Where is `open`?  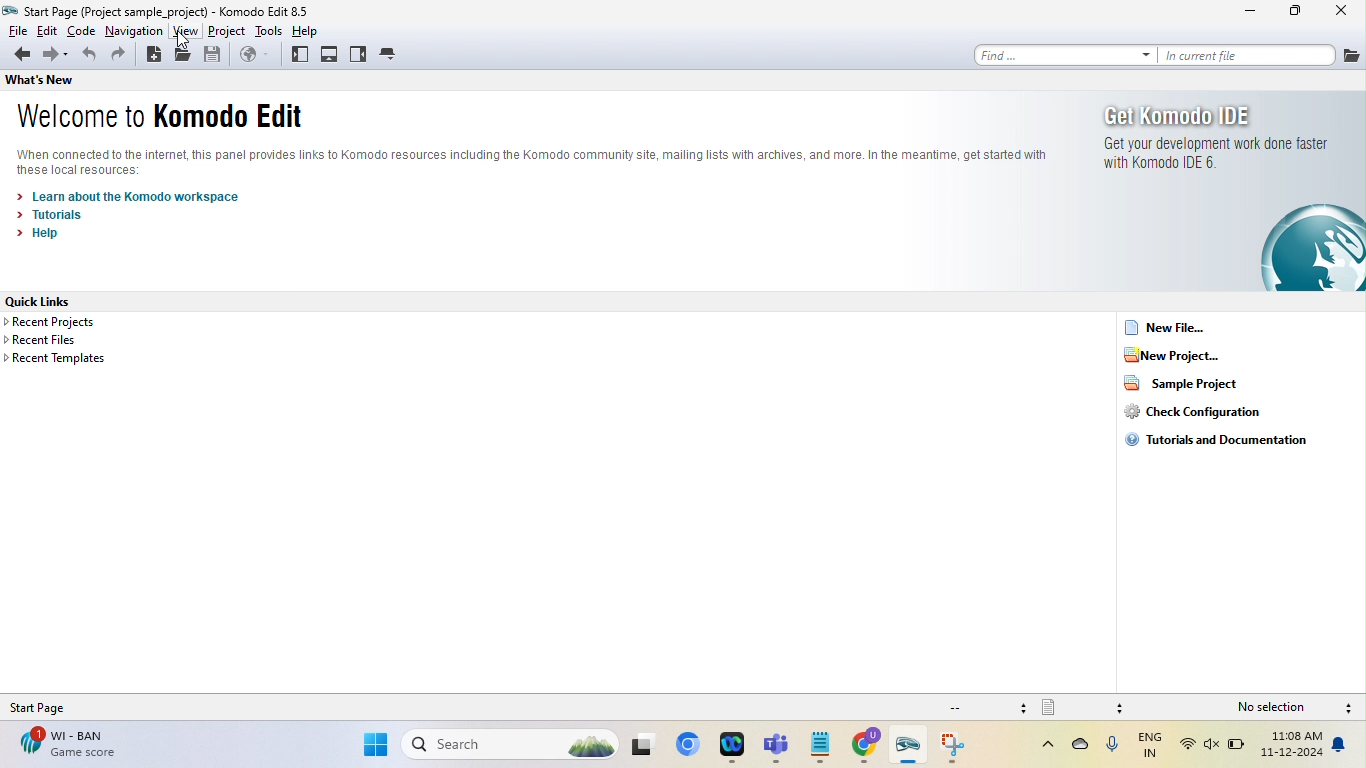
open is located at coordinates (184, 57).